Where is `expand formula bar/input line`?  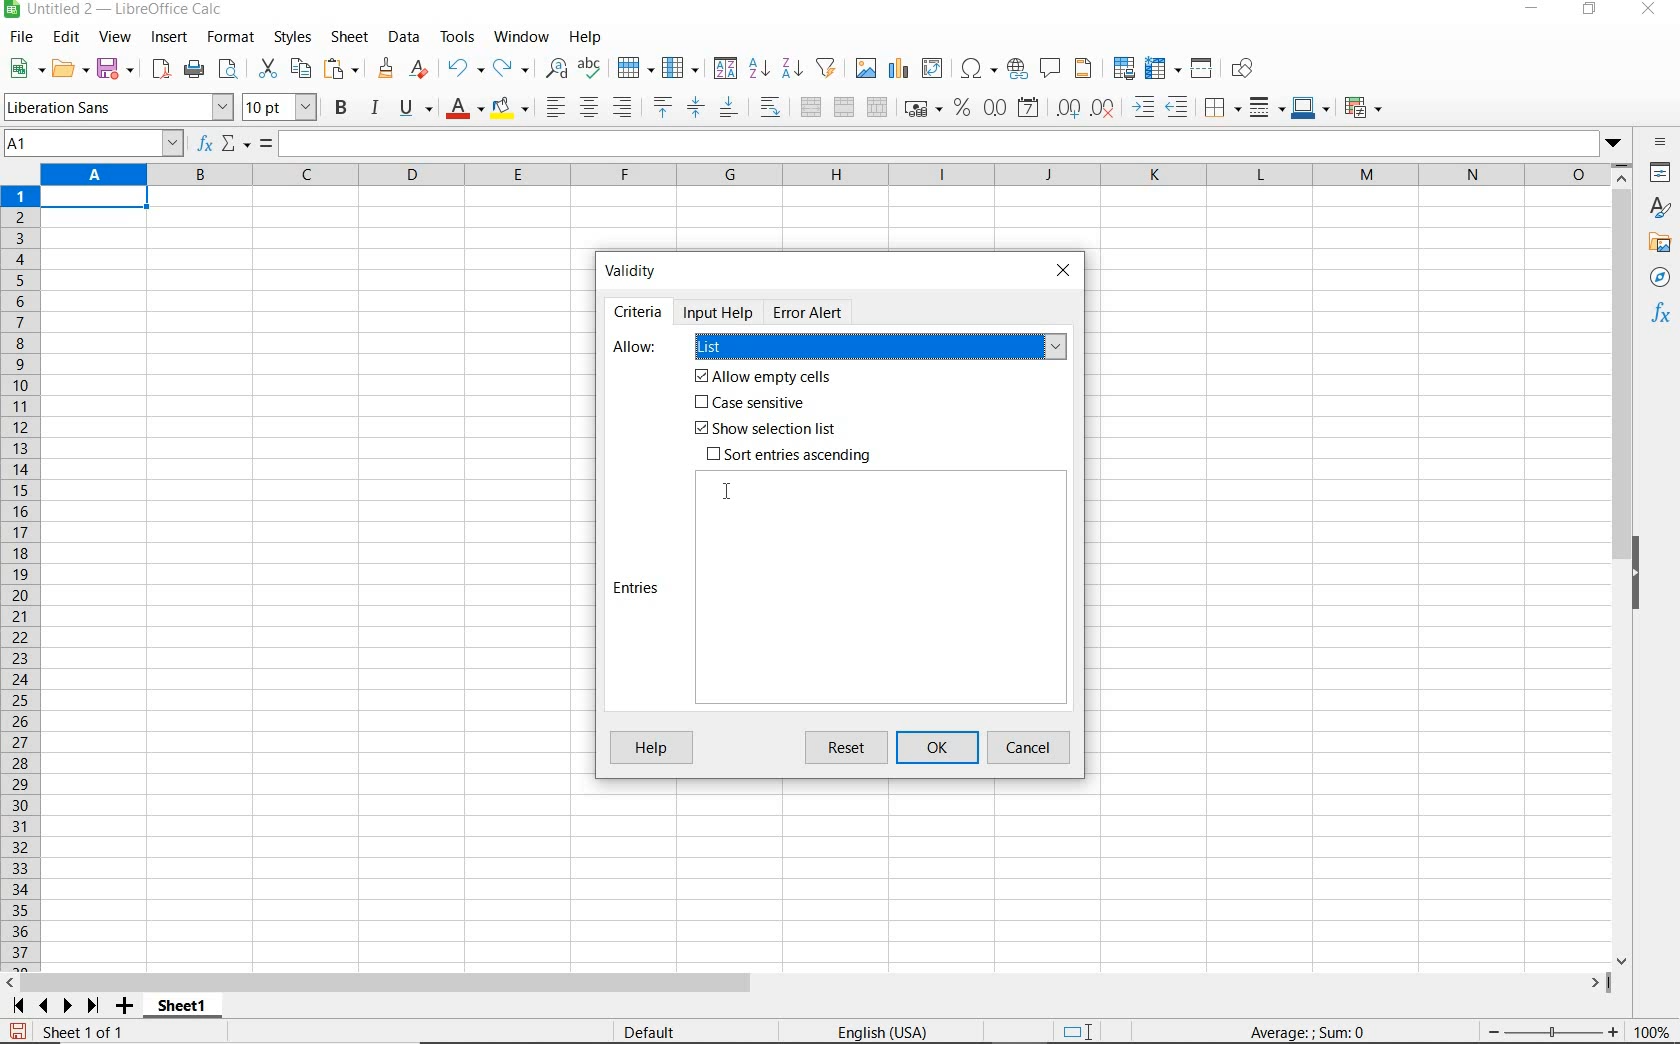
expand formula bar/input line is located at coordinates (934, 145).